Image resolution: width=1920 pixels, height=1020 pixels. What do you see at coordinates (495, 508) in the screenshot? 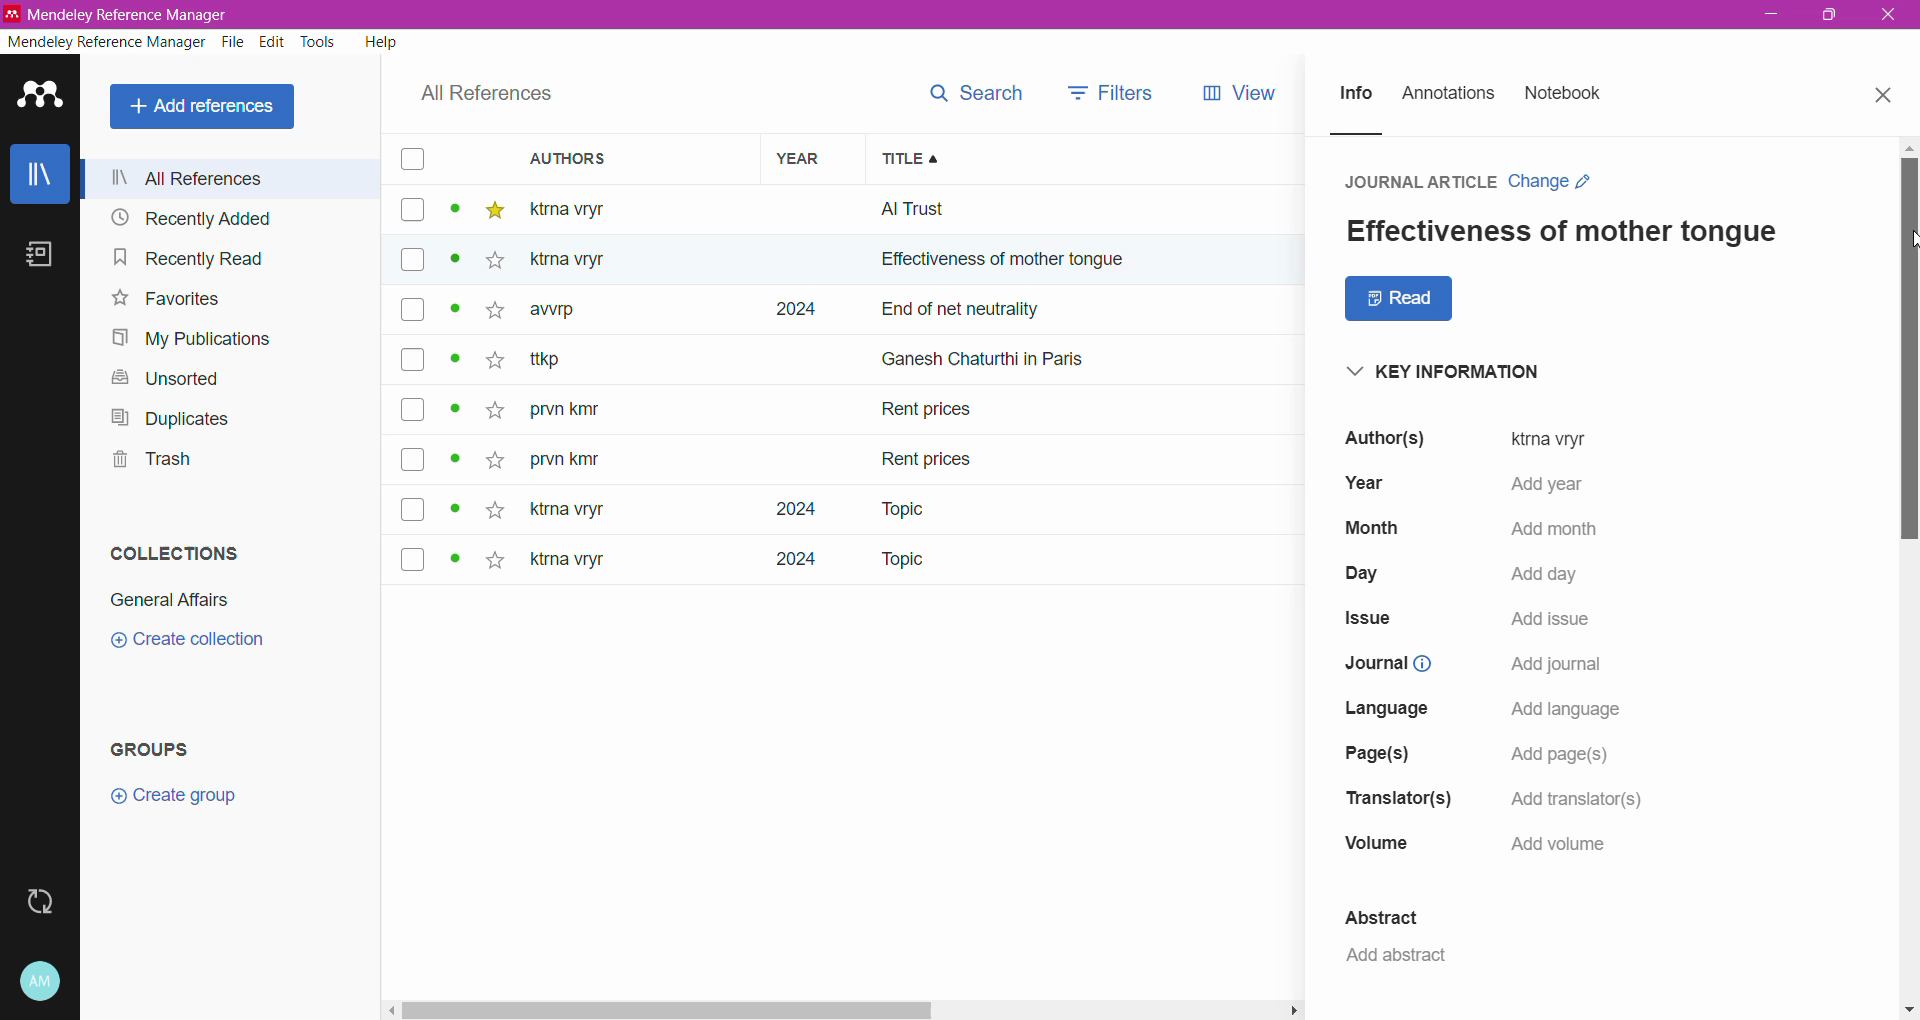
I see `star` at bounding box center [495, 508].